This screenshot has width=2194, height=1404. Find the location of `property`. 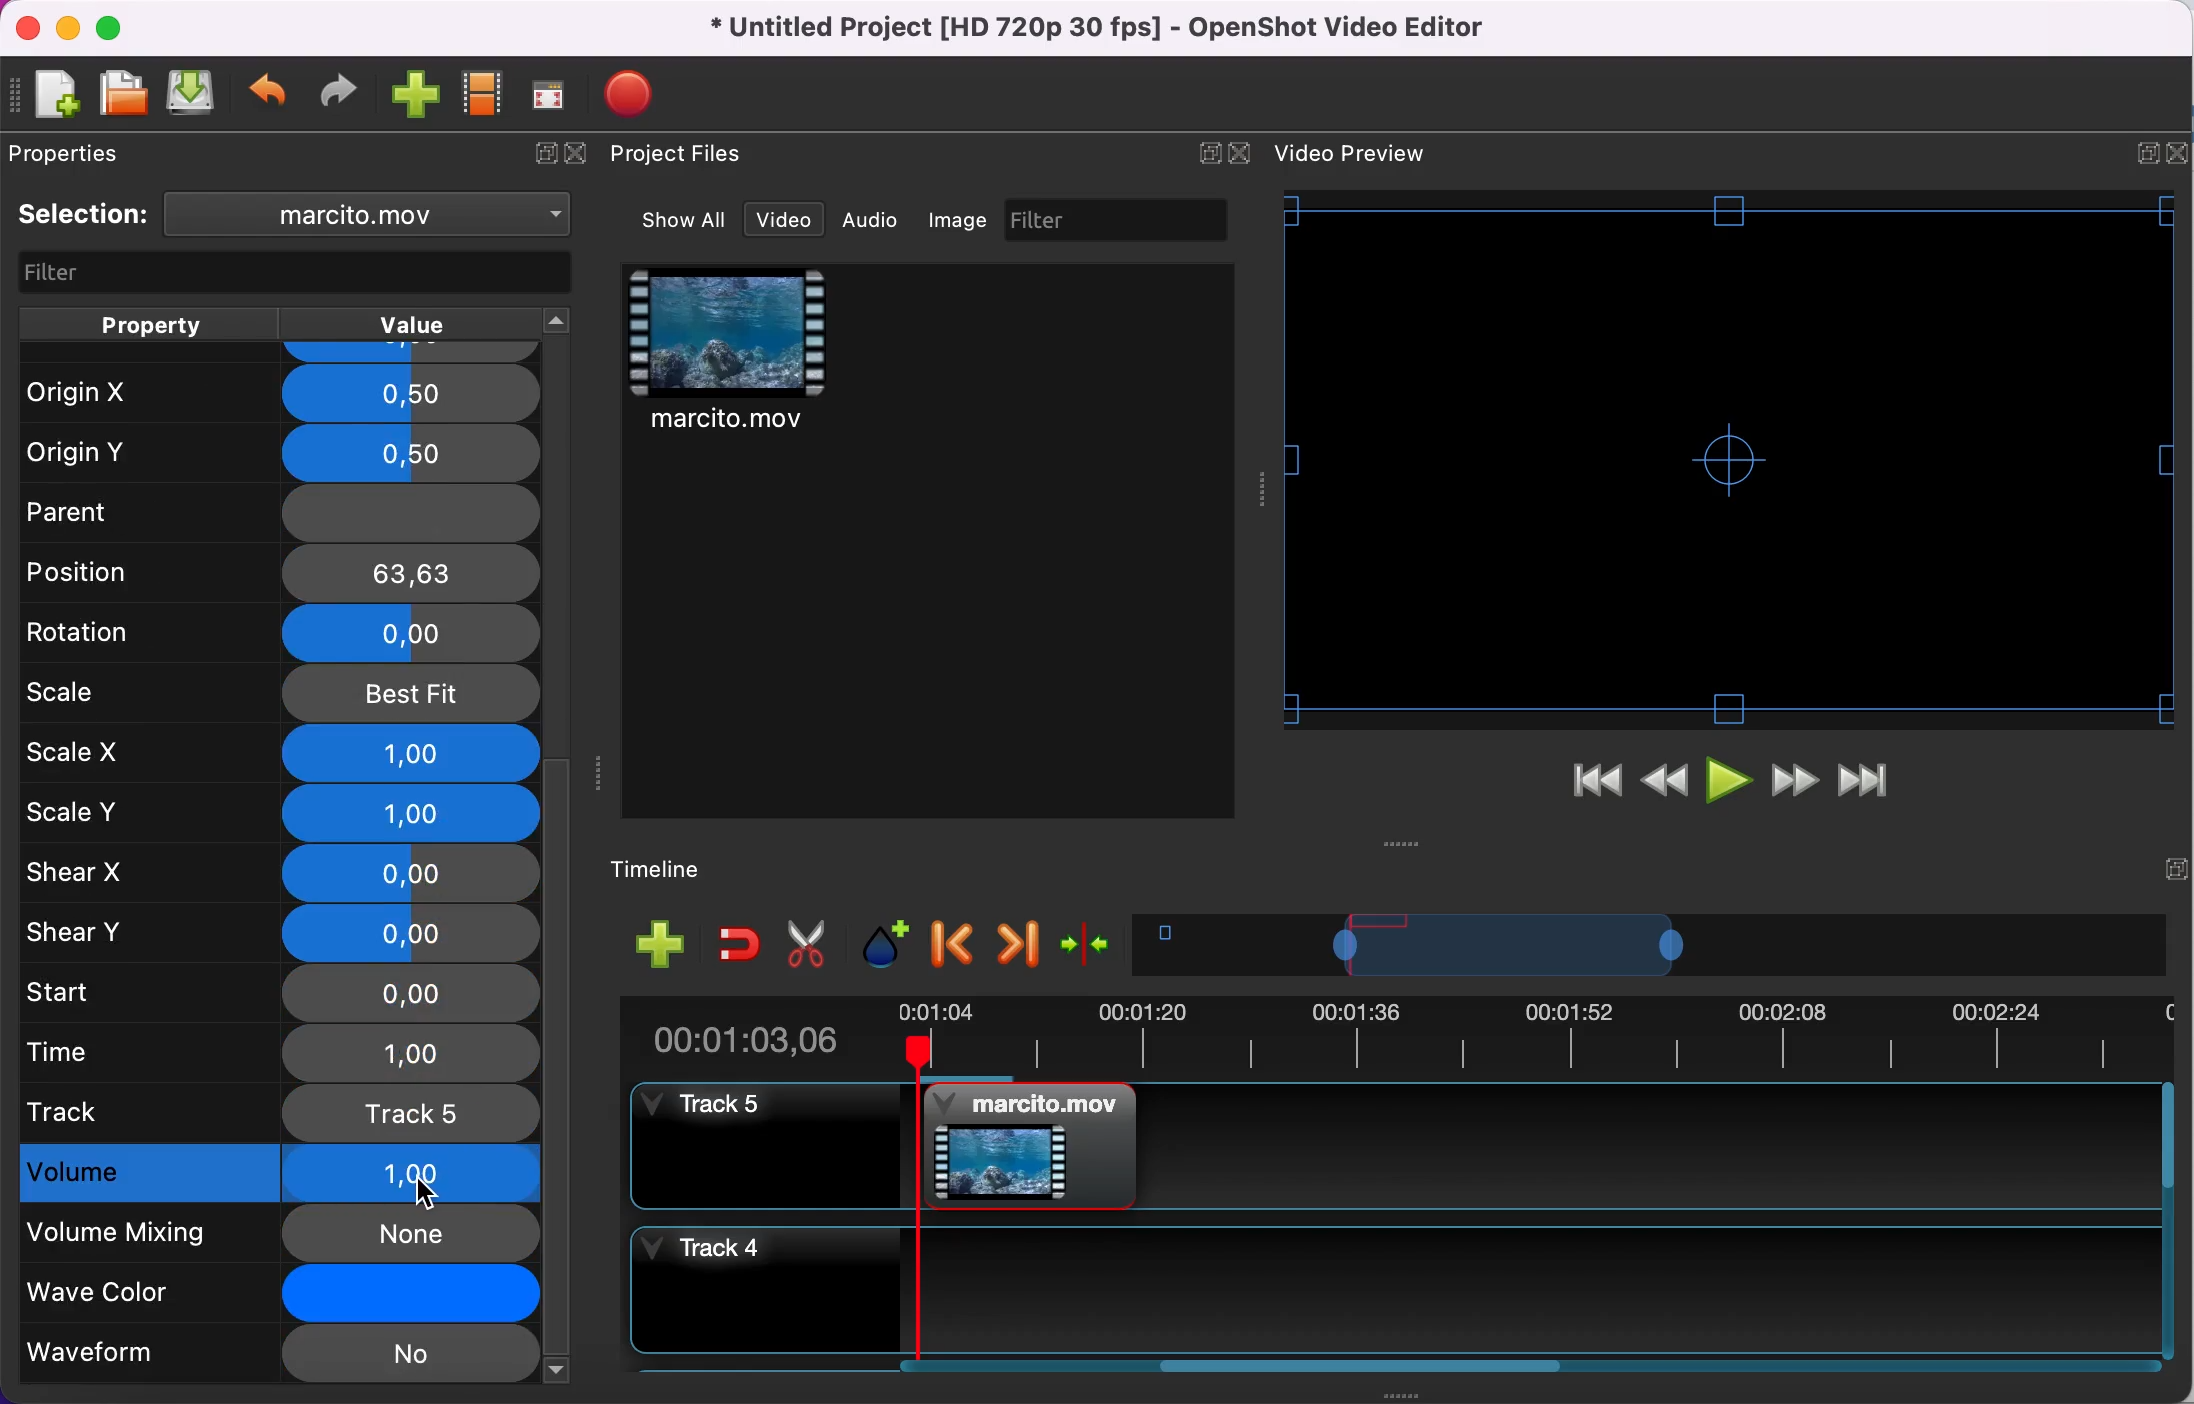

property is located at coordinates (148, 324).